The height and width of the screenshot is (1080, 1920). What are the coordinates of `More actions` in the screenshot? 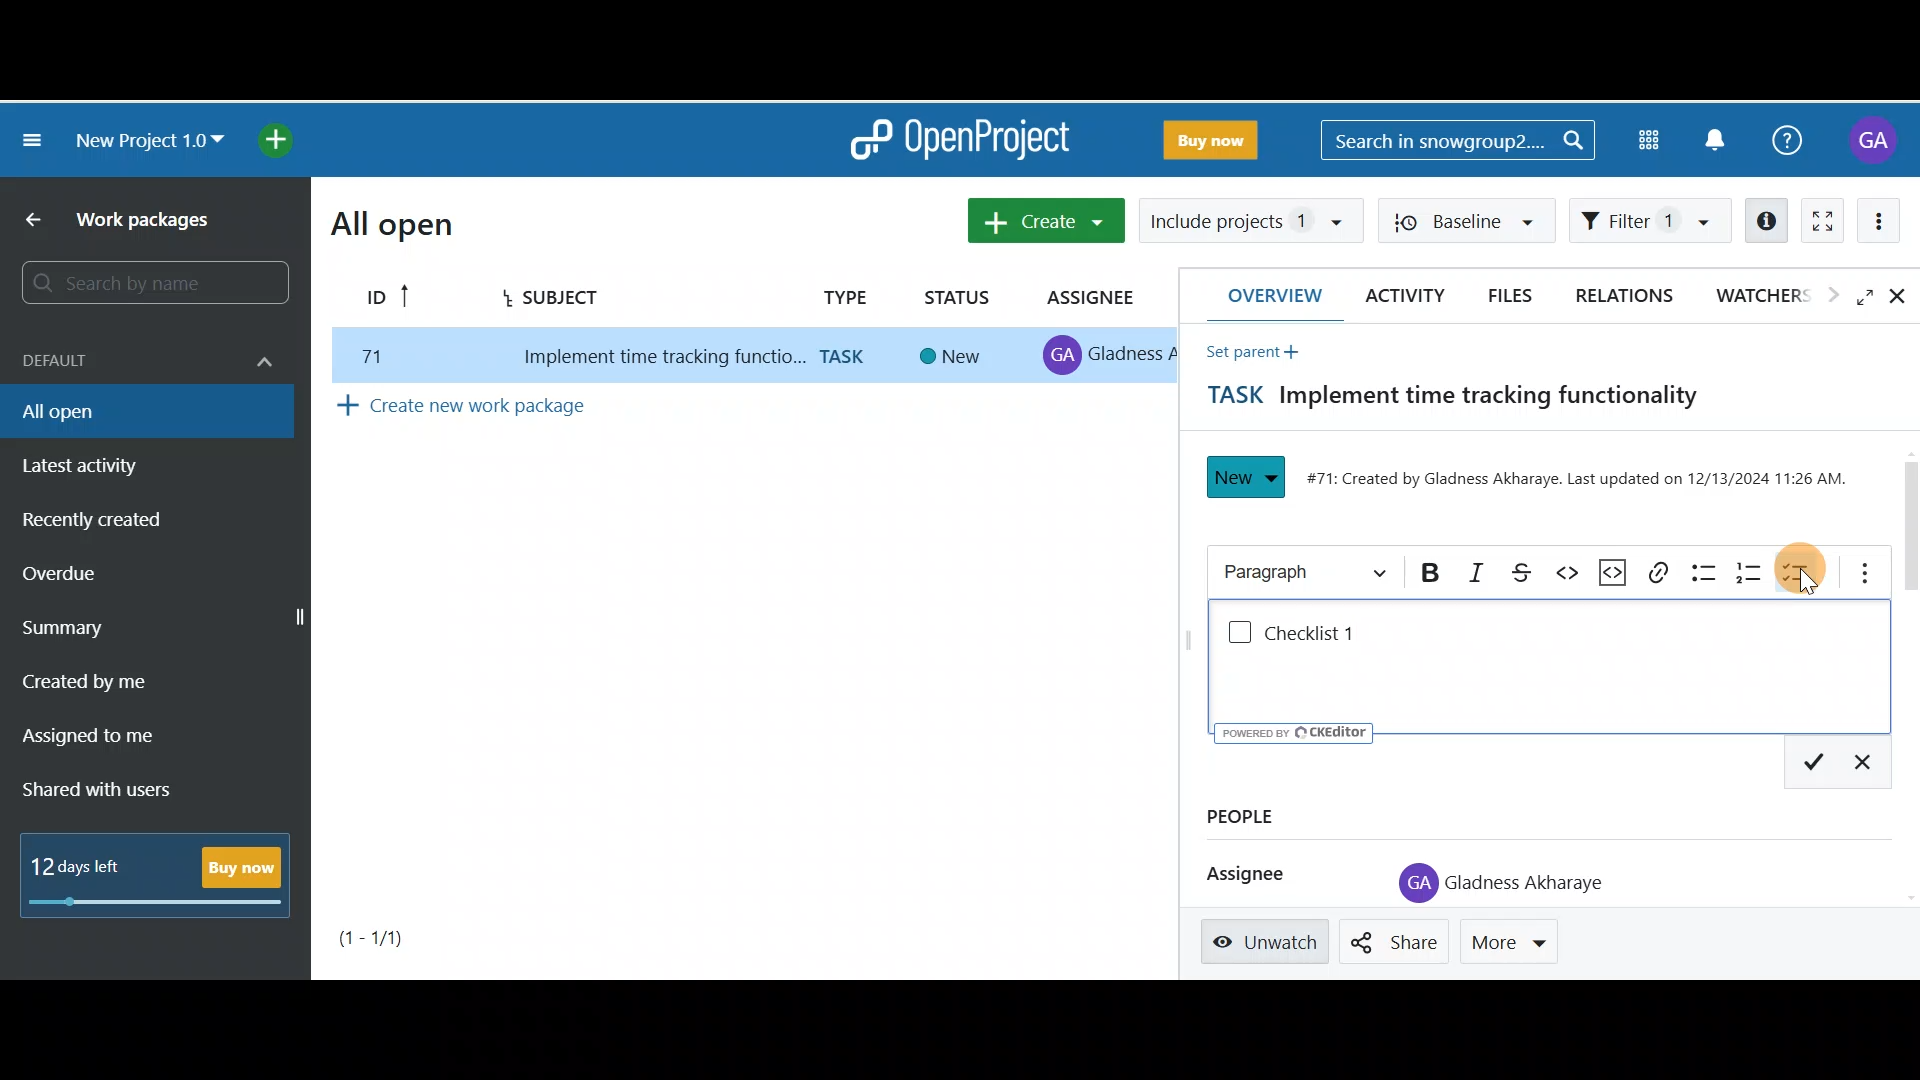 It's located at (1890, 221).